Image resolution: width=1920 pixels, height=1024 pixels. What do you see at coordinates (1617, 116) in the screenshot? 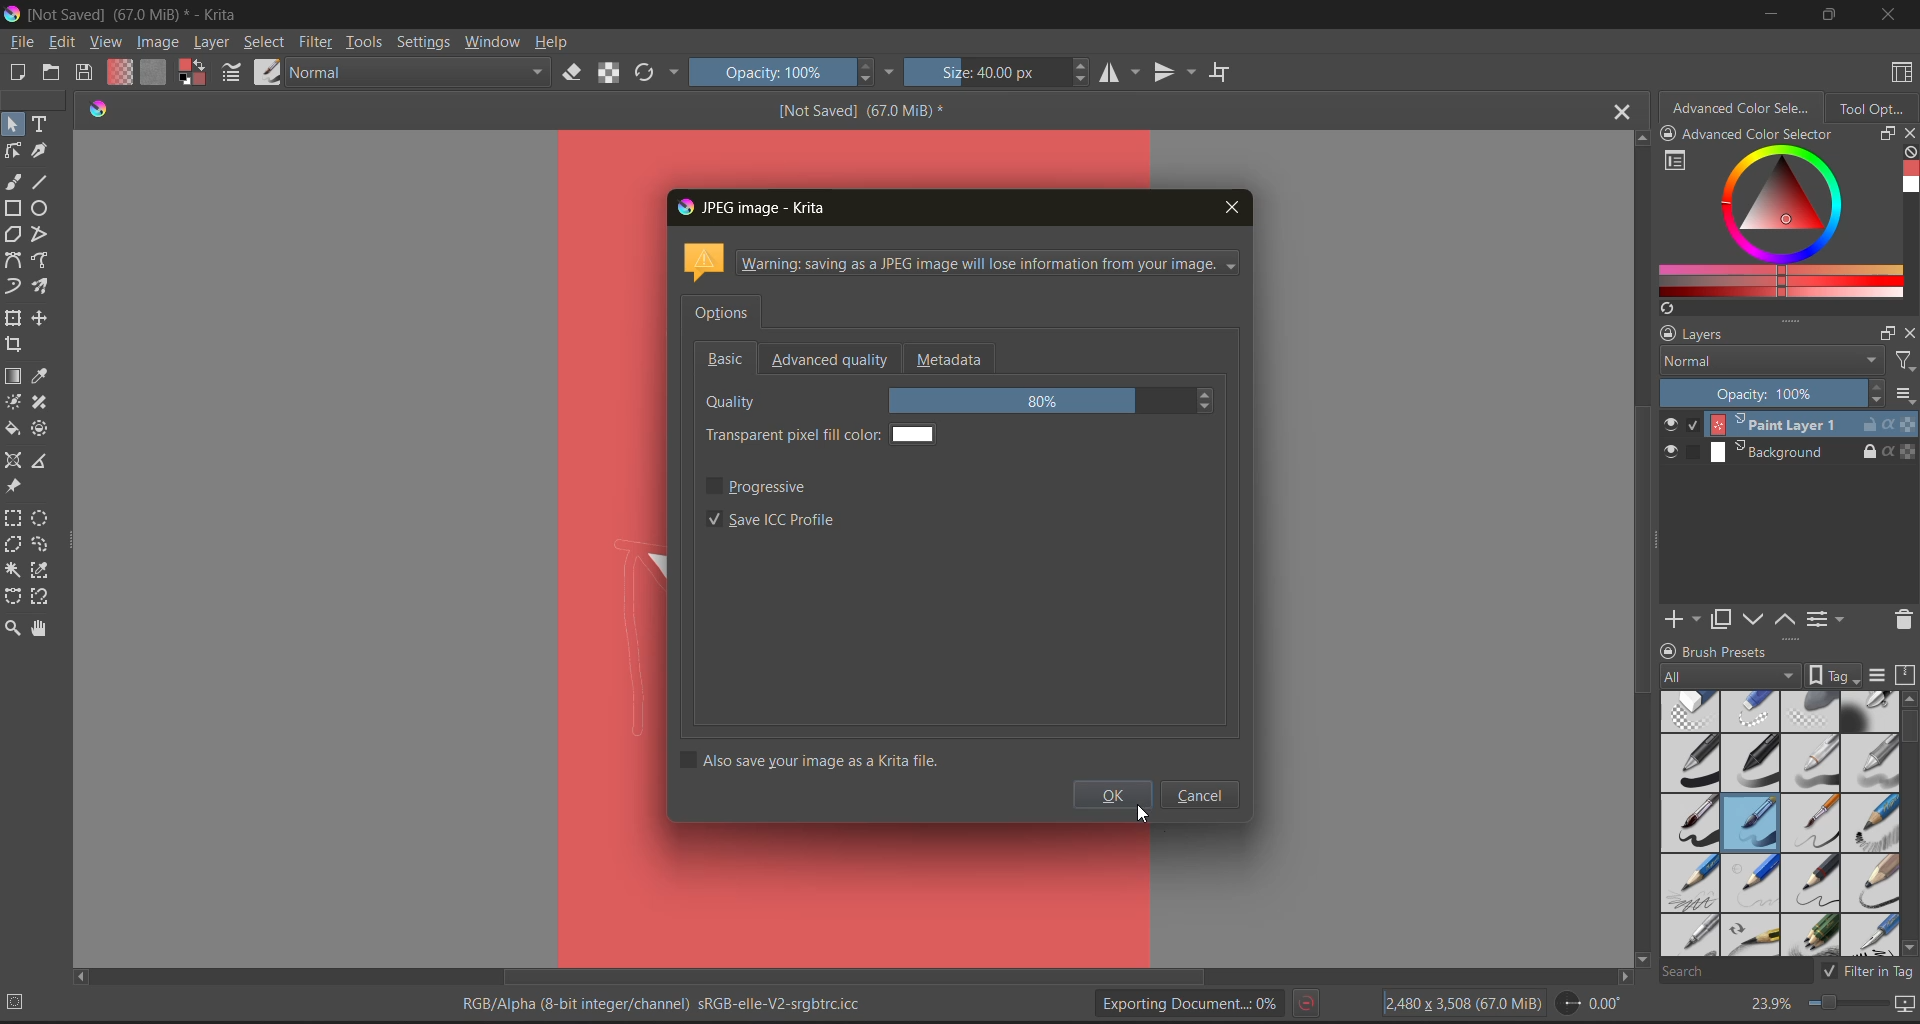
I see `close tab` at bounding box center [1617, 116].